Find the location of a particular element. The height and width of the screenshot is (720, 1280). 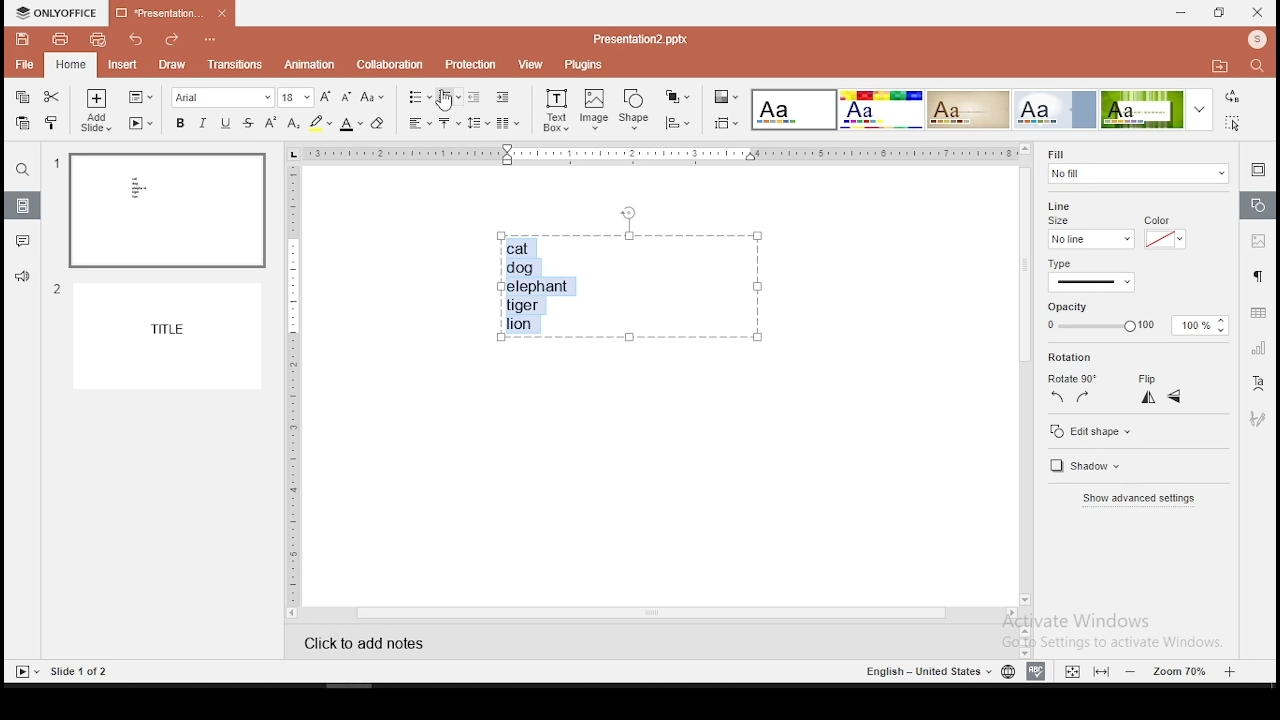

italics is located at coordinates (200, 125).